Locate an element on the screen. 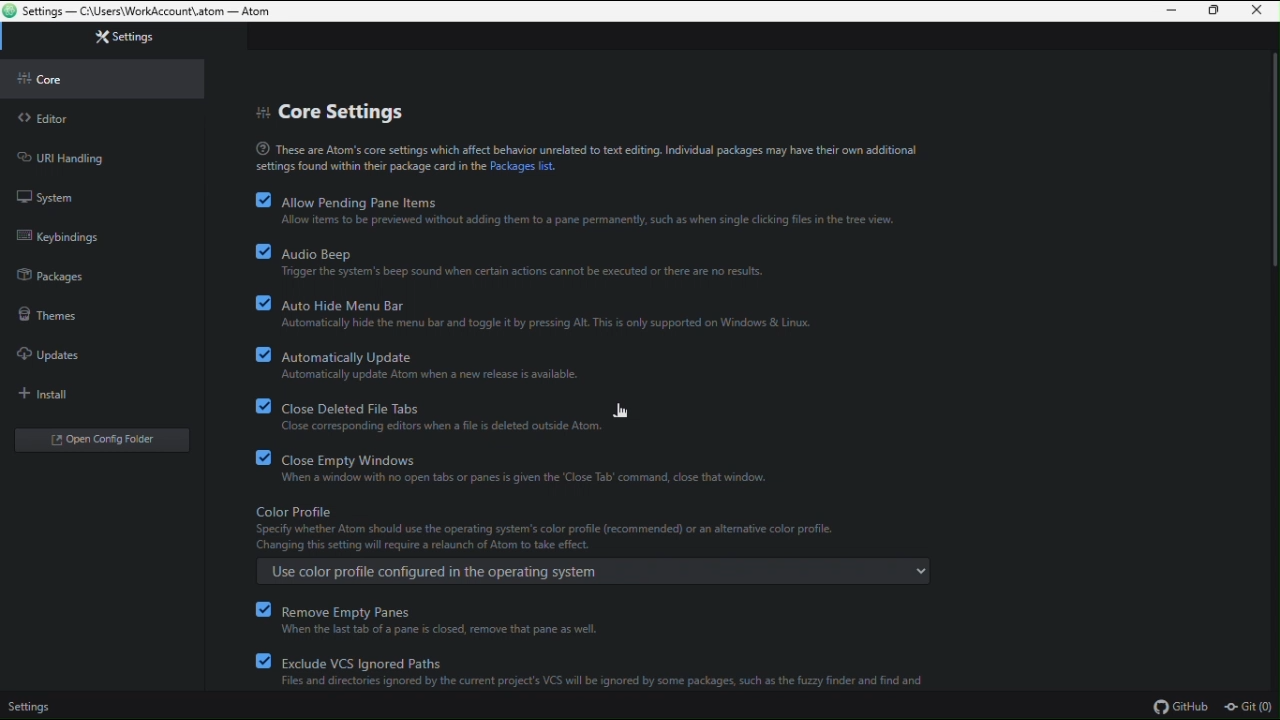 The width and height of the screenshot is (1280, 720). checkbox is located at coordinates (261, 200).